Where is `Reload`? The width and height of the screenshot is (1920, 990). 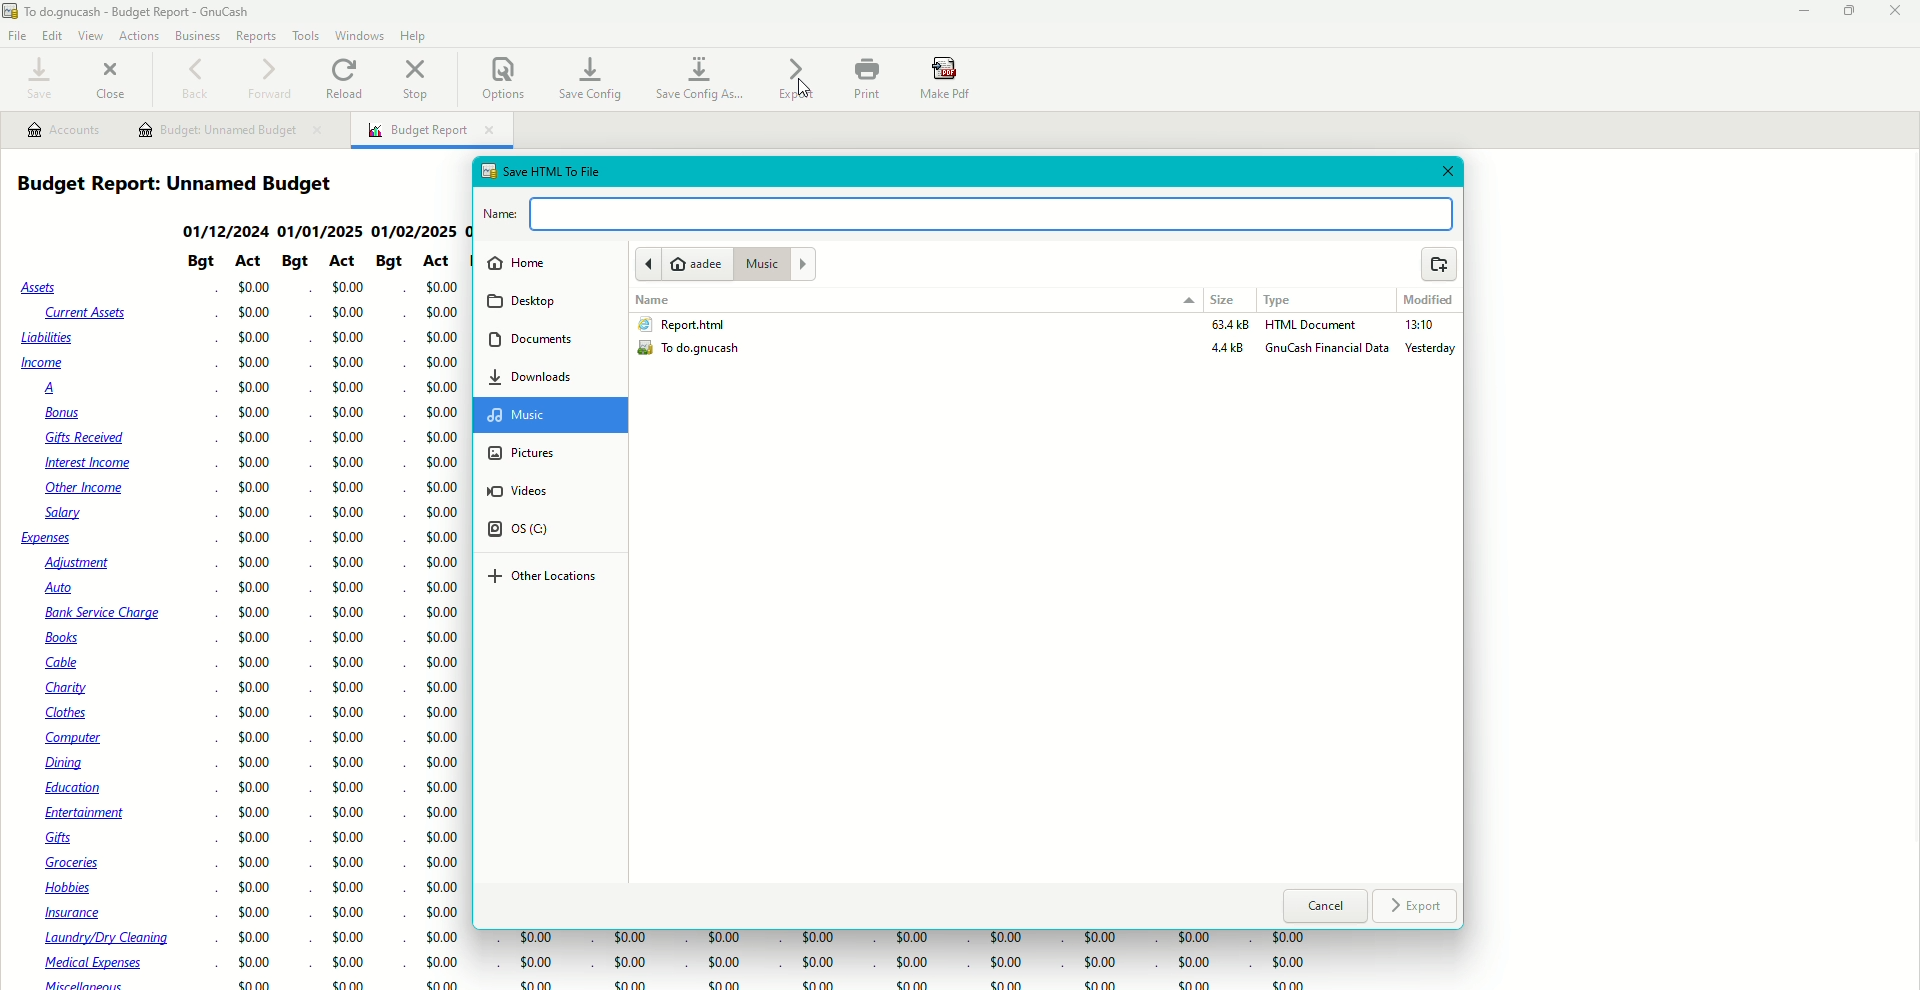 Reload is located at coordinates (347, 77).